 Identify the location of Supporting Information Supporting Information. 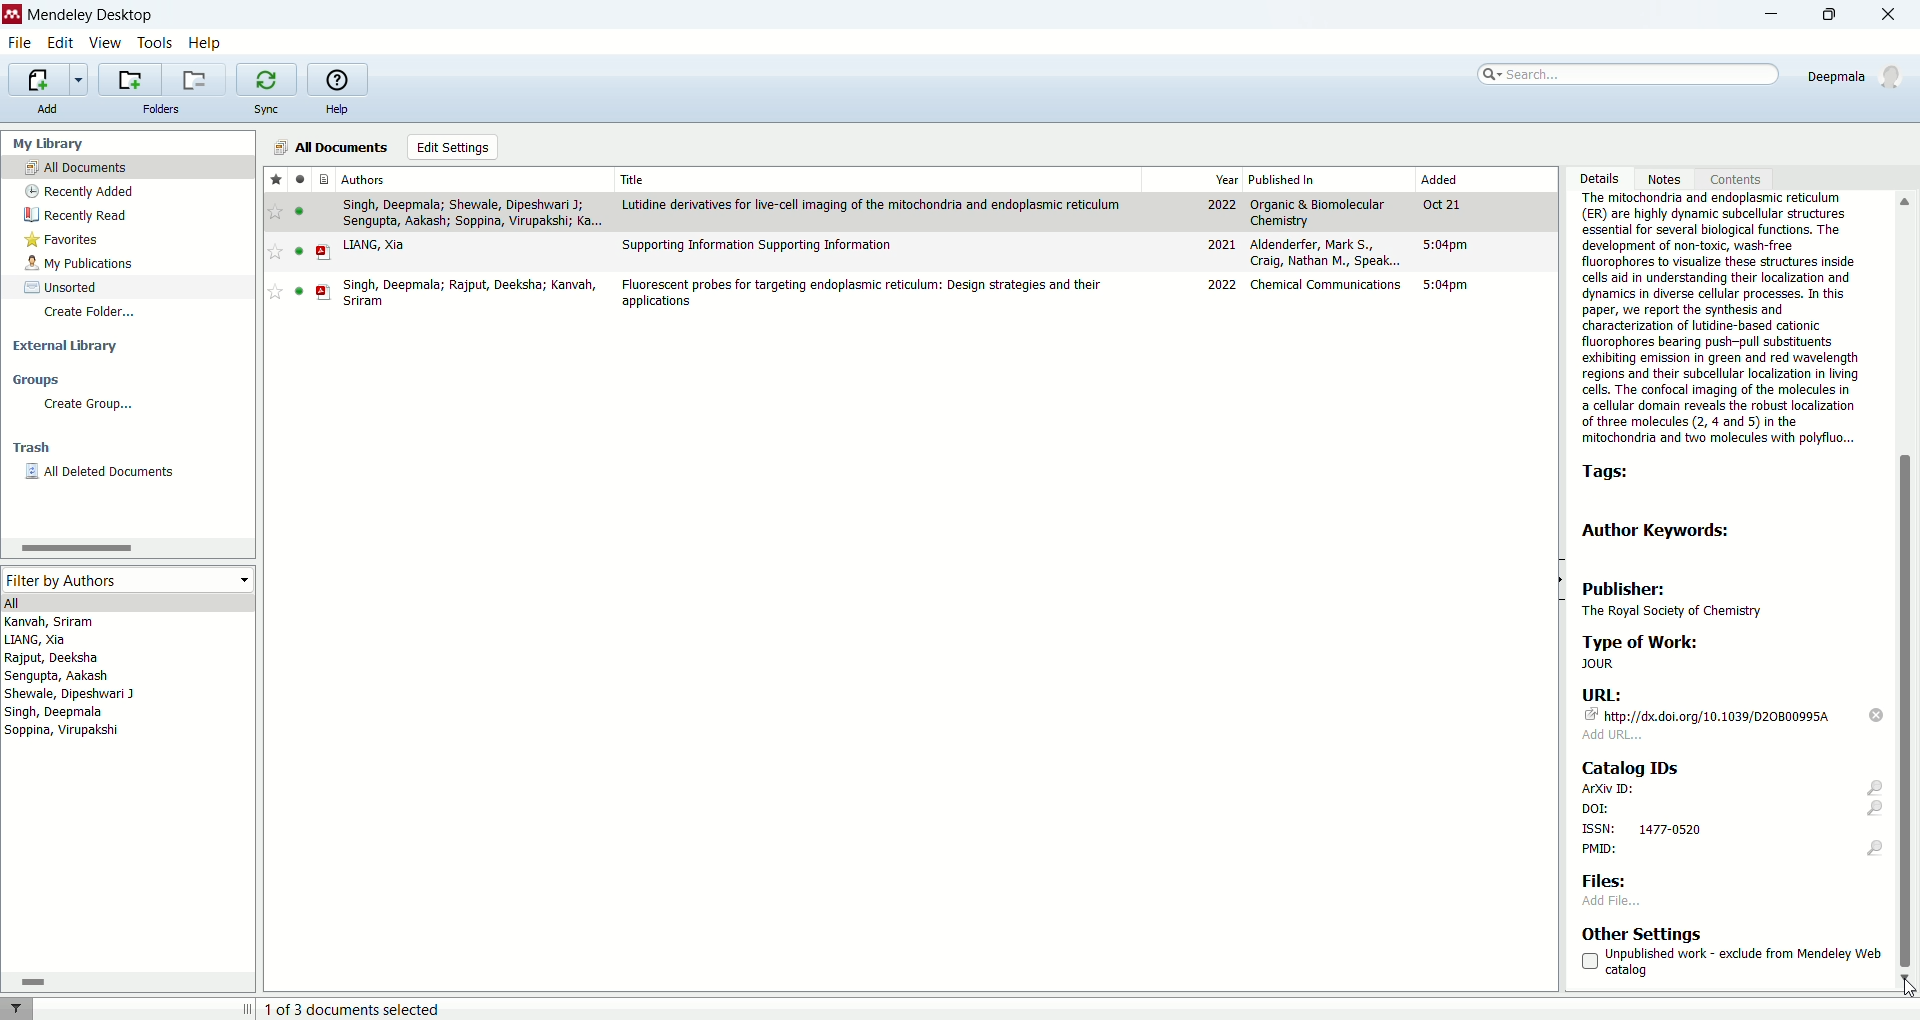
(758, 246).